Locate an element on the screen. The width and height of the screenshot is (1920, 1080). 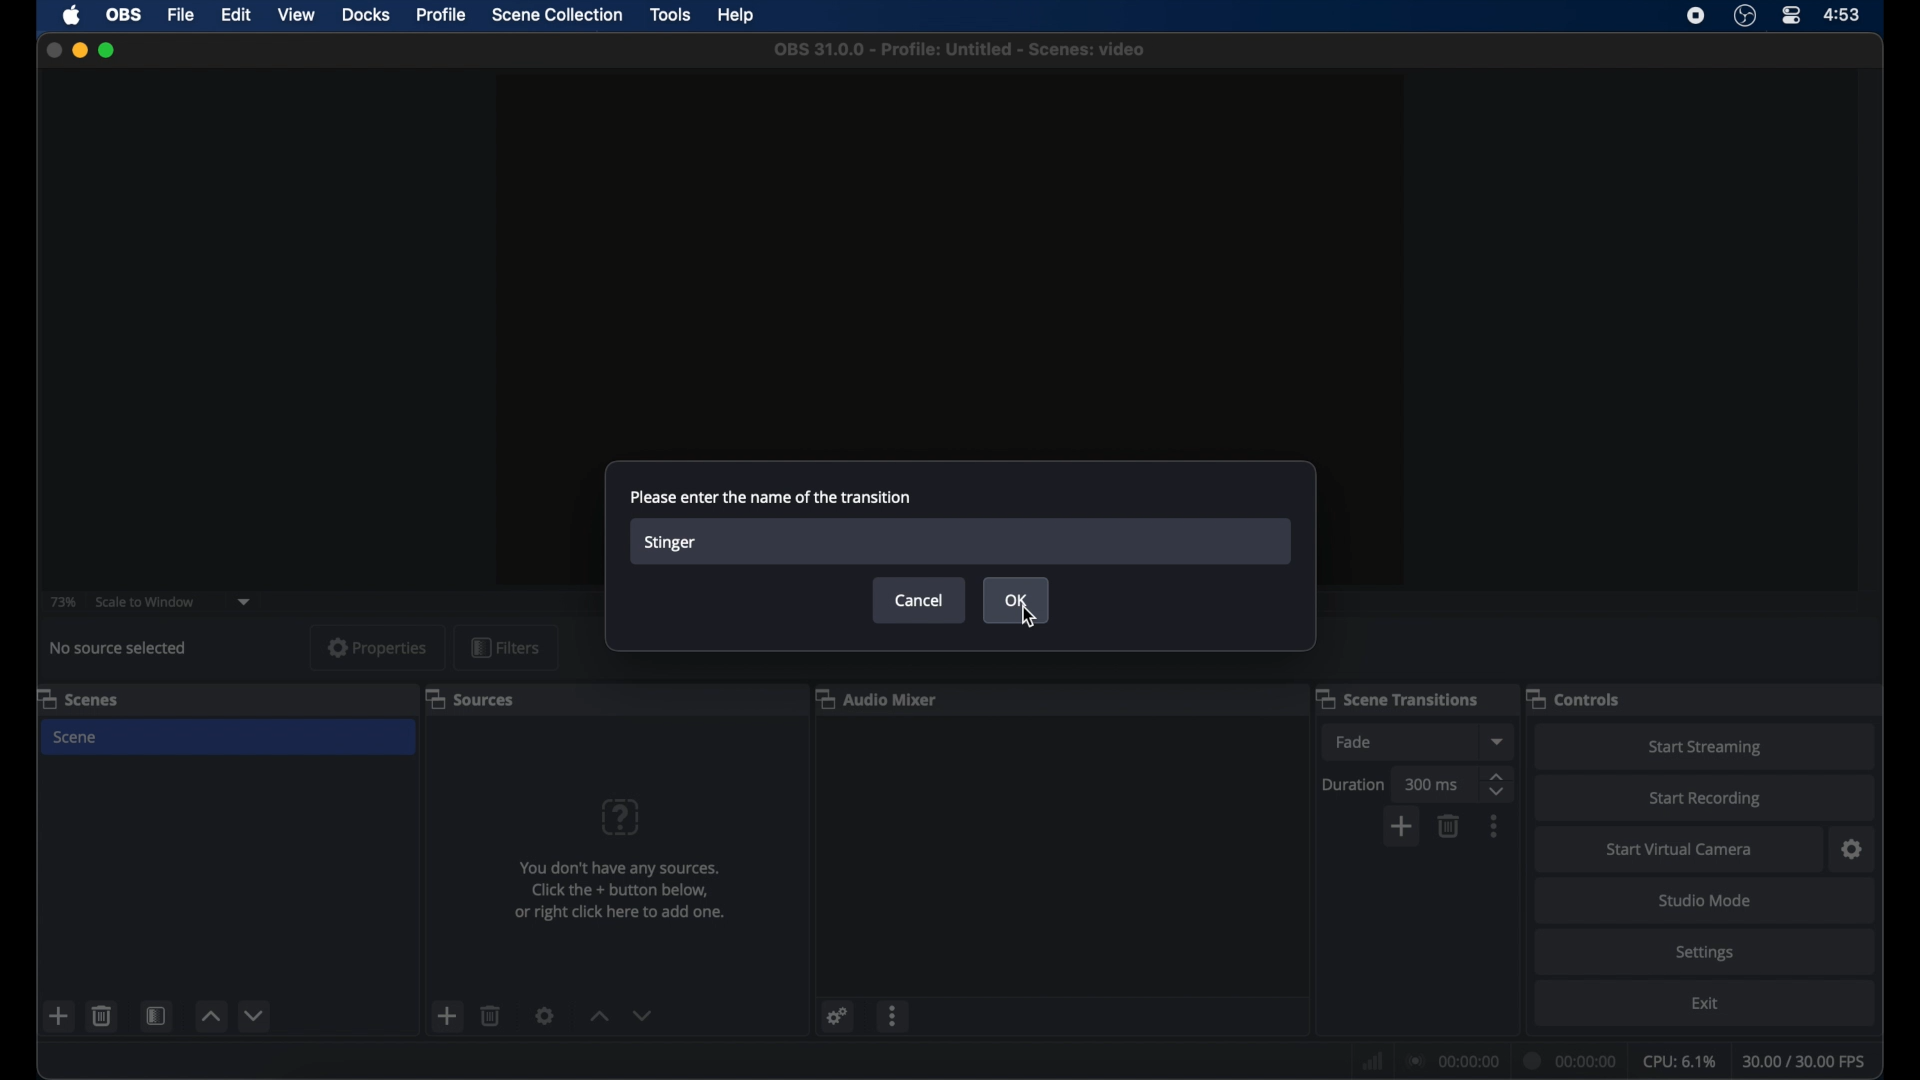
maximize is located at coordinates (108, 49).